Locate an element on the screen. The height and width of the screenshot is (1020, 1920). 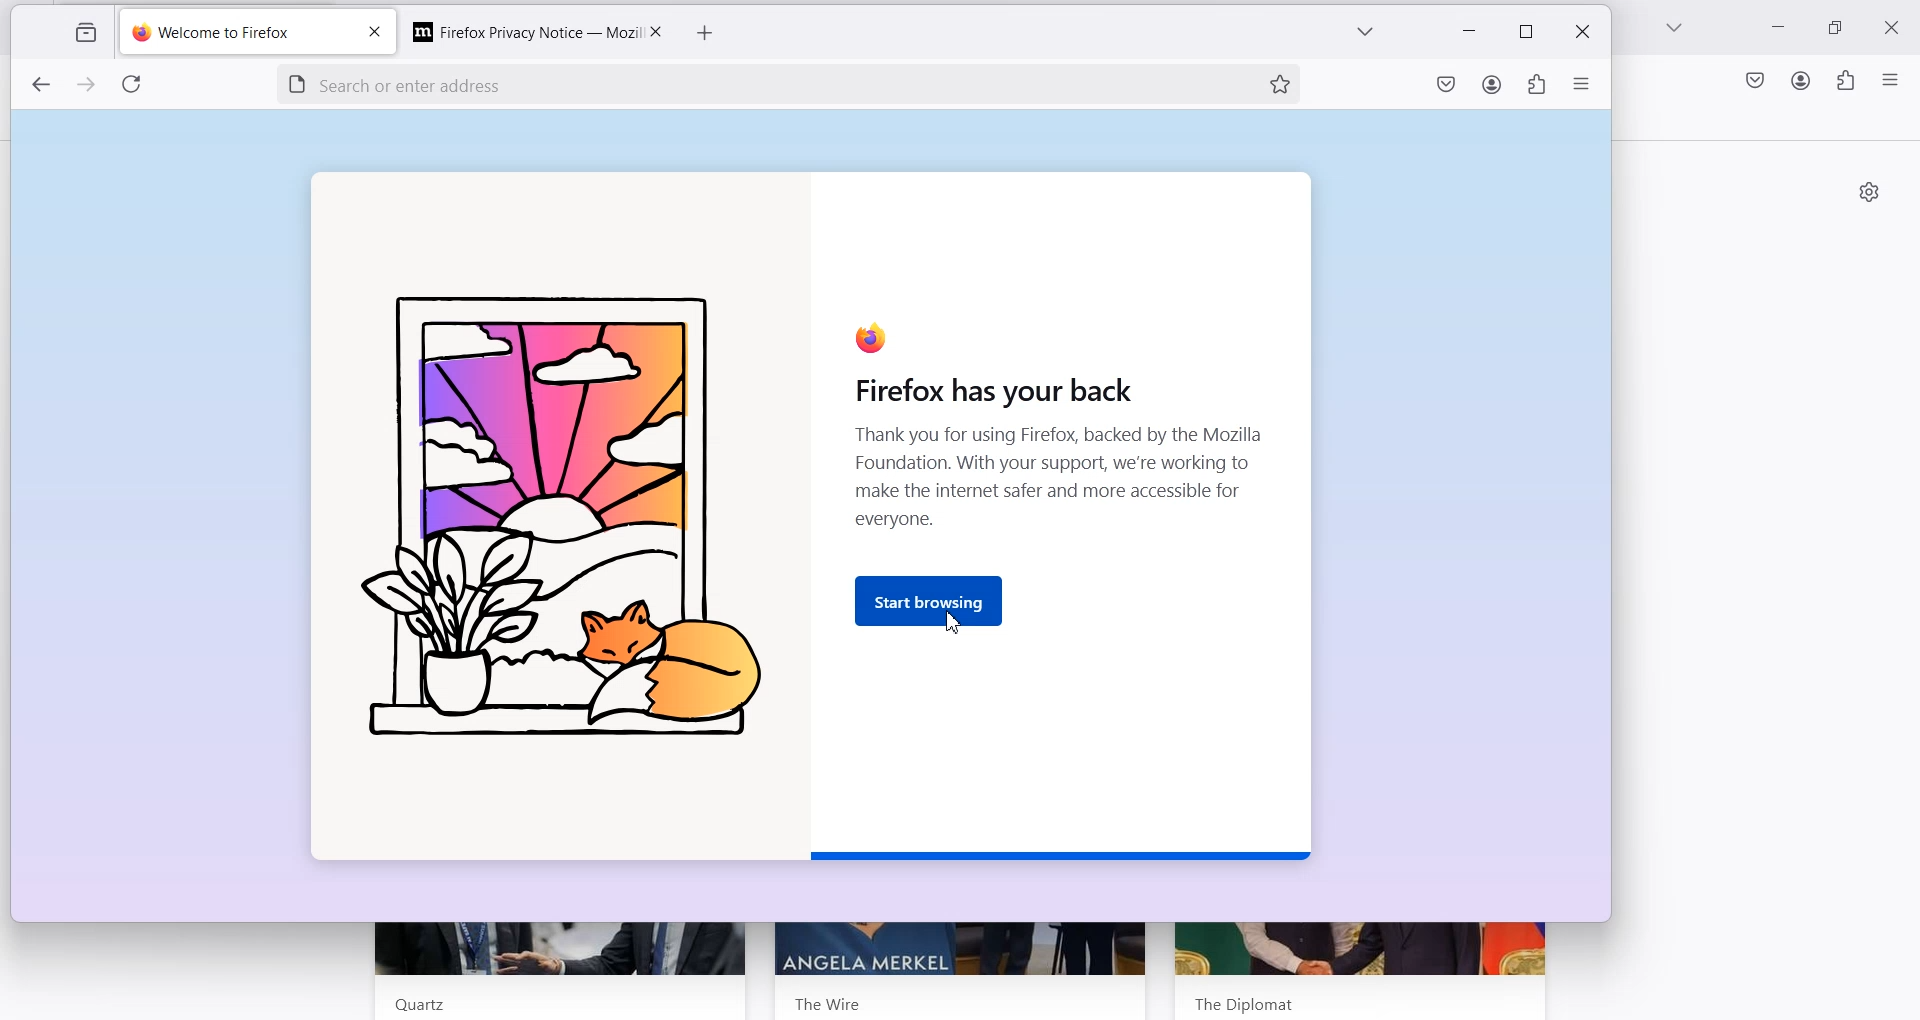
Minimize is located at coordinates (1780, 30).